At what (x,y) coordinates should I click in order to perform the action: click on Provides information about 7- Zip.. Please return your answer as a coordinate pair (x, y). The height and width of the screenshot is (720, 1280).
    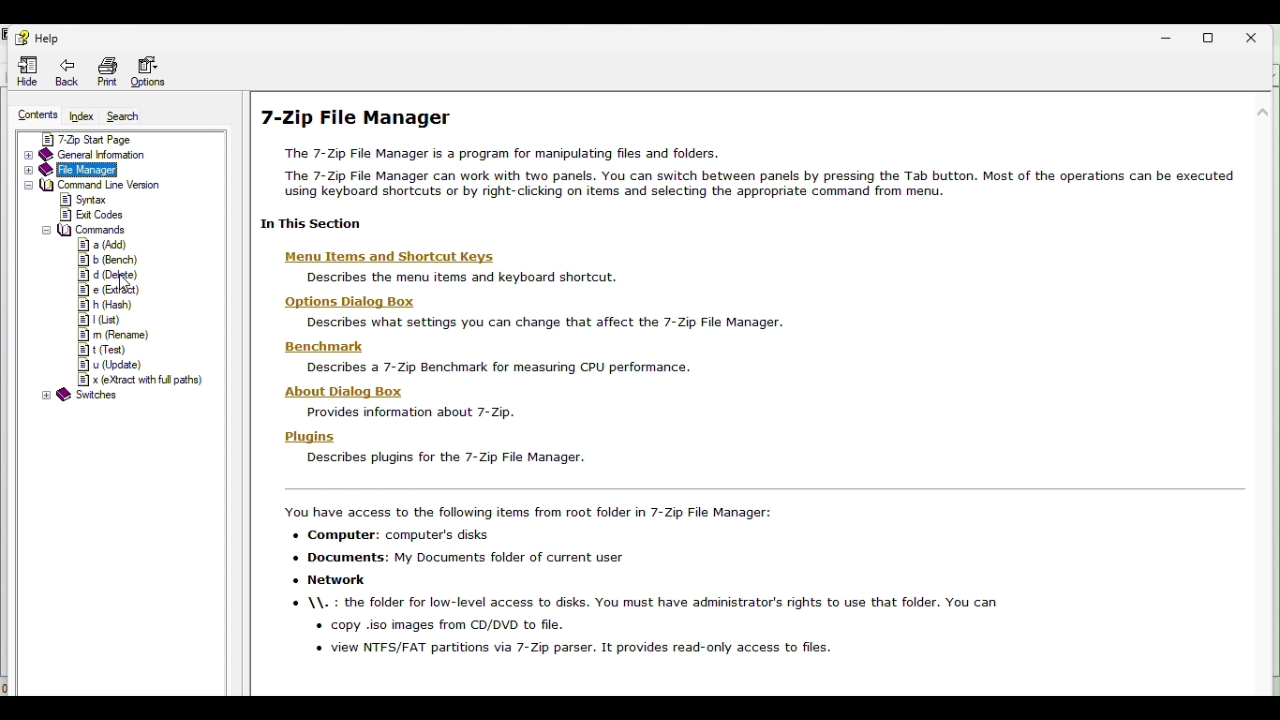
    Looking at the image, I should click on (408, 414).